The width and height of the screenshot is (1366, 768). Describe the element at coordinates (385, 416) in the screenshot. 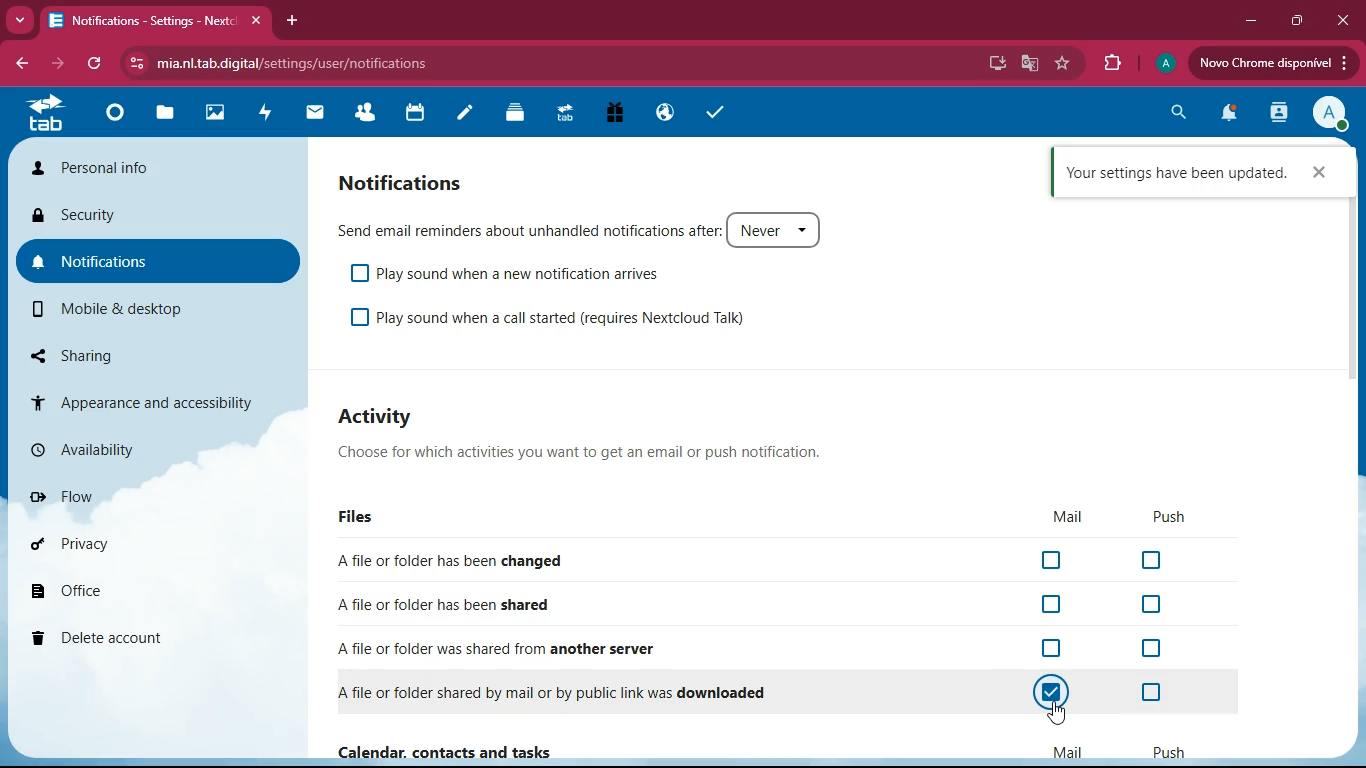

I see `activity` at that location.